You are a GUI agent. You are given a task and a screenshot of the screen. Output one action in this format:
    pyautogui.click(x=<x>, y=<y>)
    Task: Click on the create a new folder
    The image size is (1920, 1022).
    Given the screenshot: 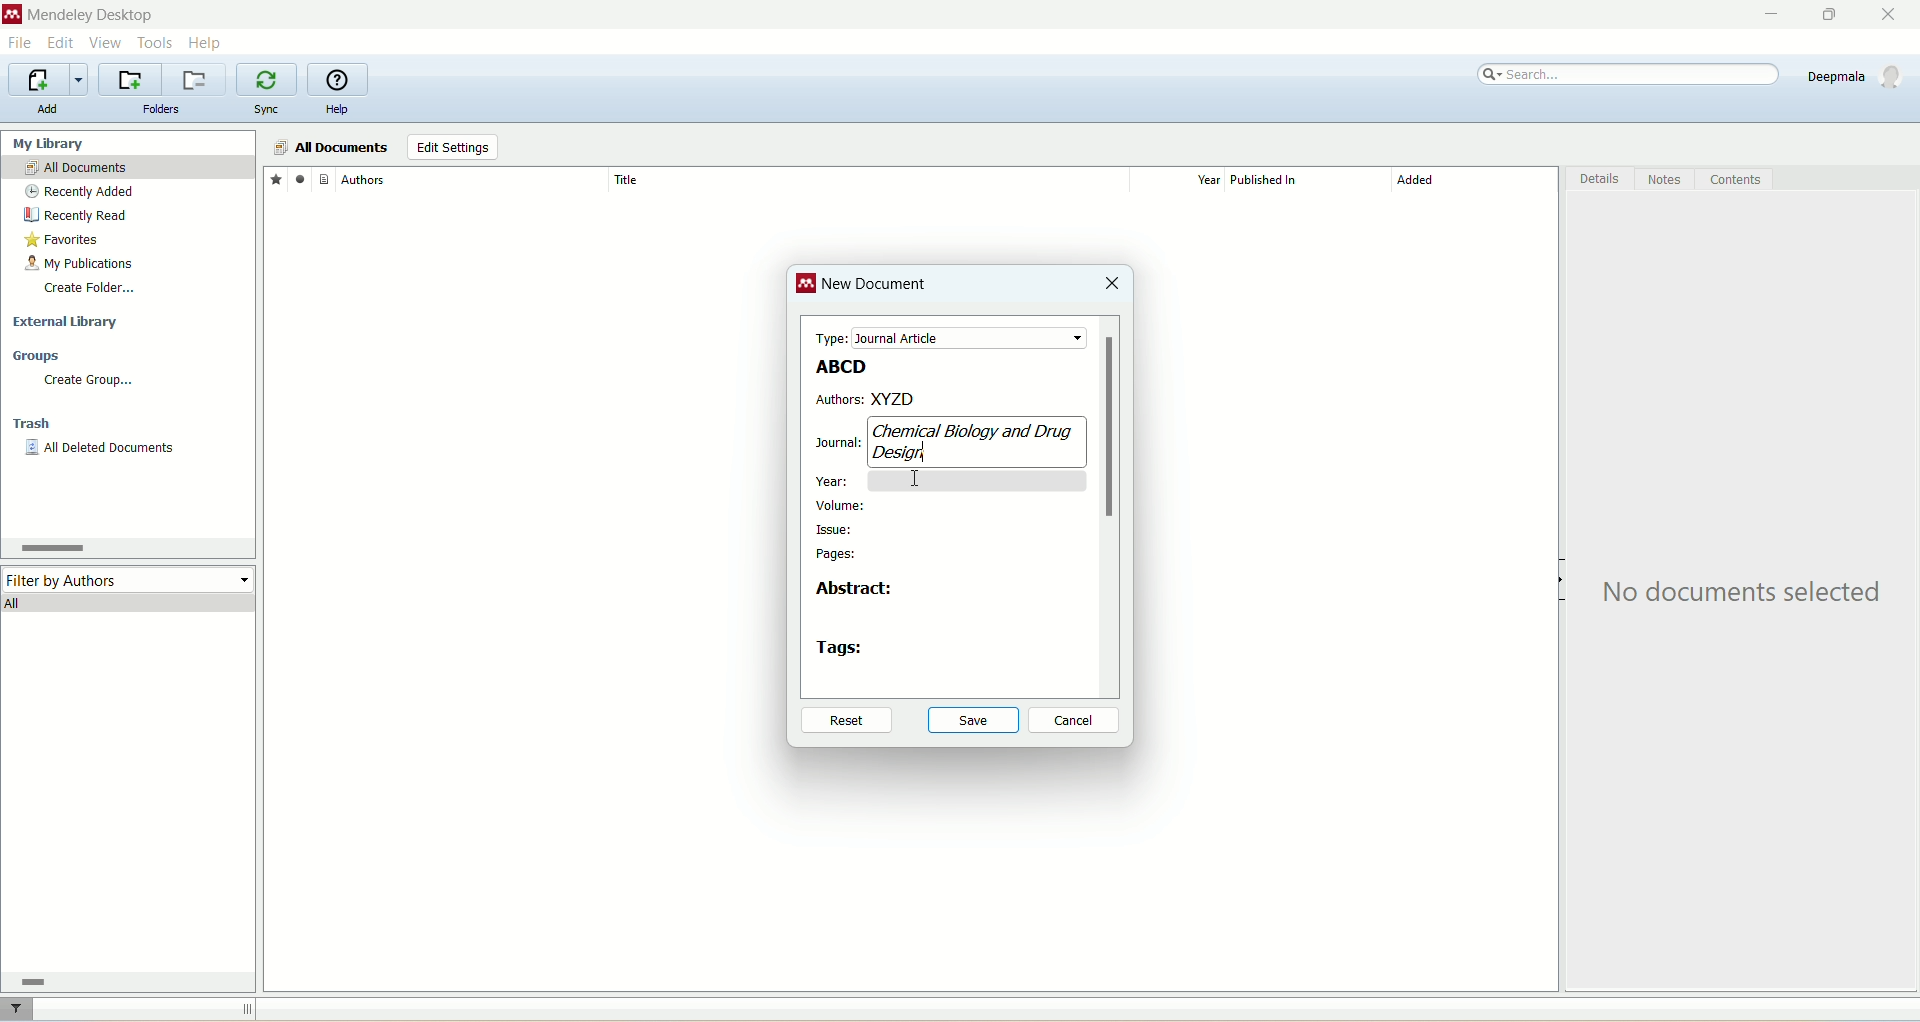 What is the action you would take?
    pyautogui.click(x=130, y=80)
    